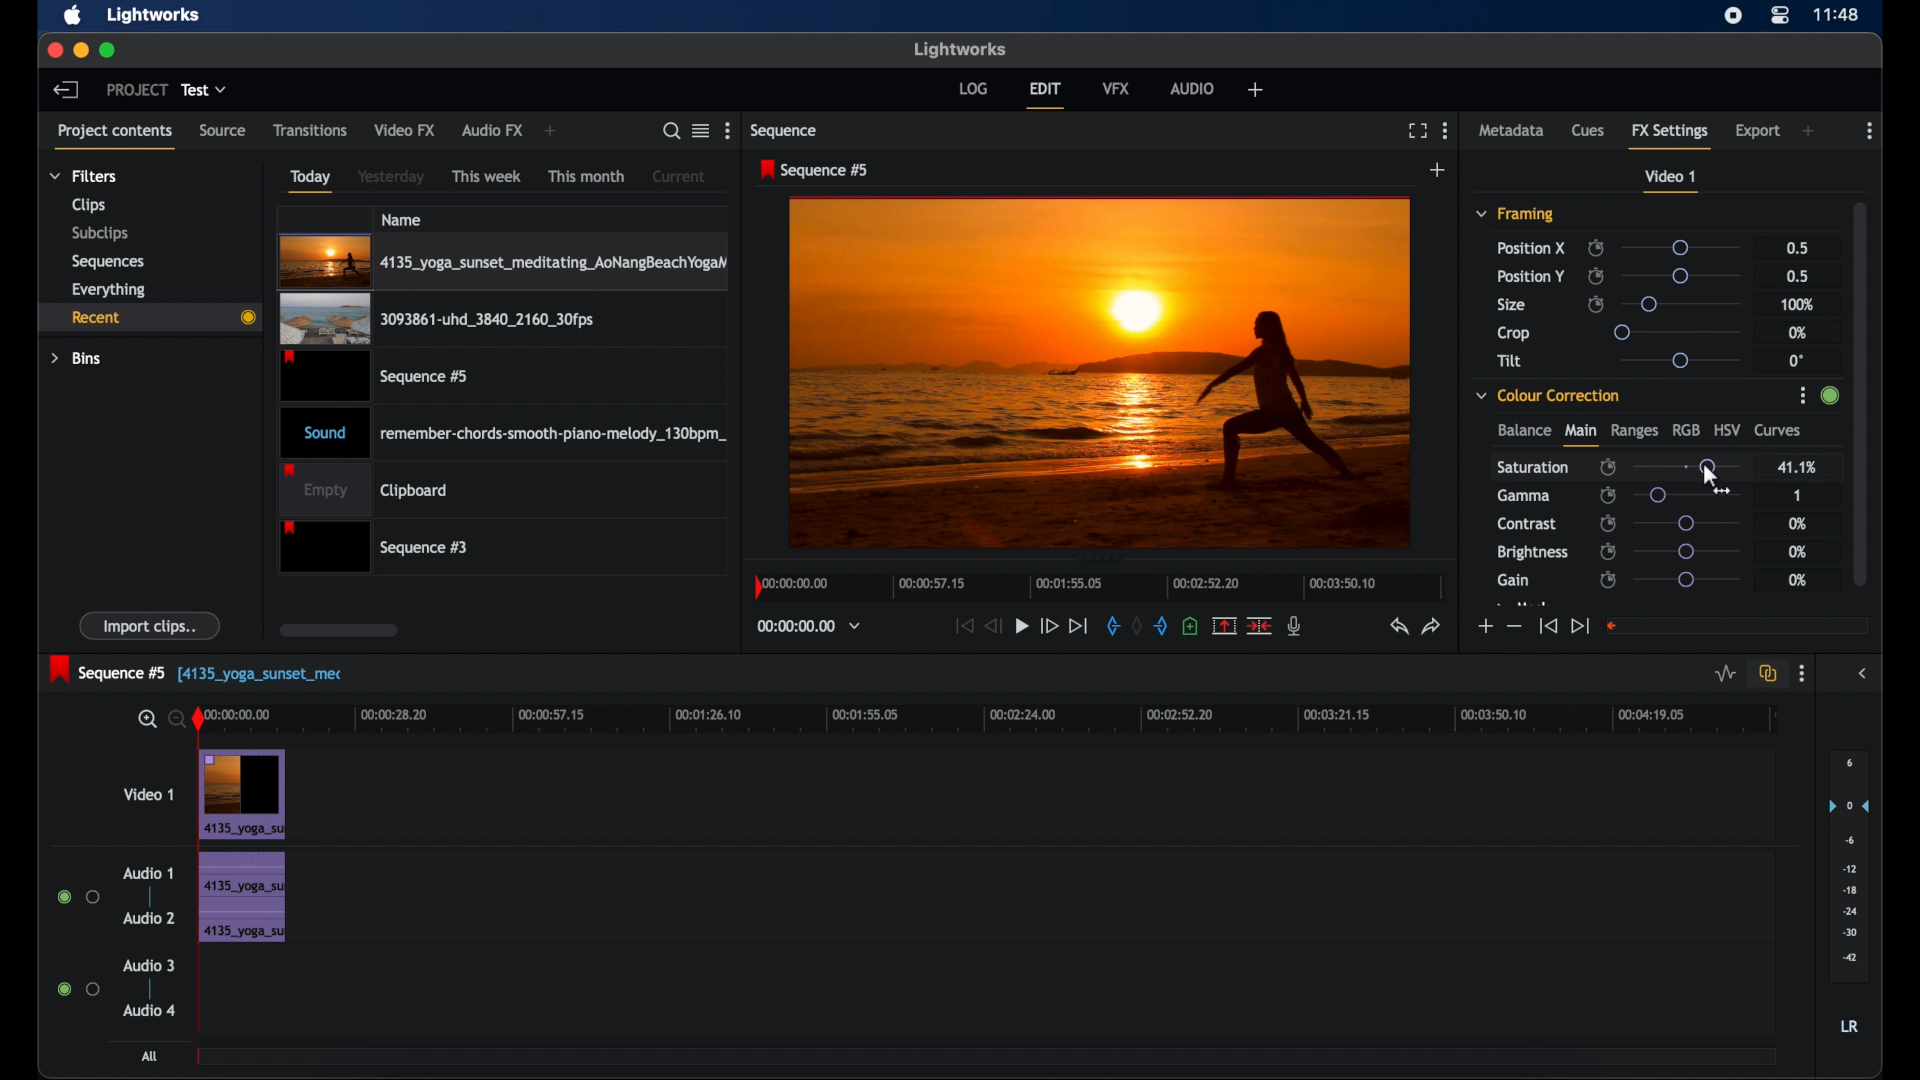 The width and height of the screenshot is (1920, 1080). What do you see at coordinates (148, 918) in the screenshot?
I see `audio 2` at bounding box center [148, 918].